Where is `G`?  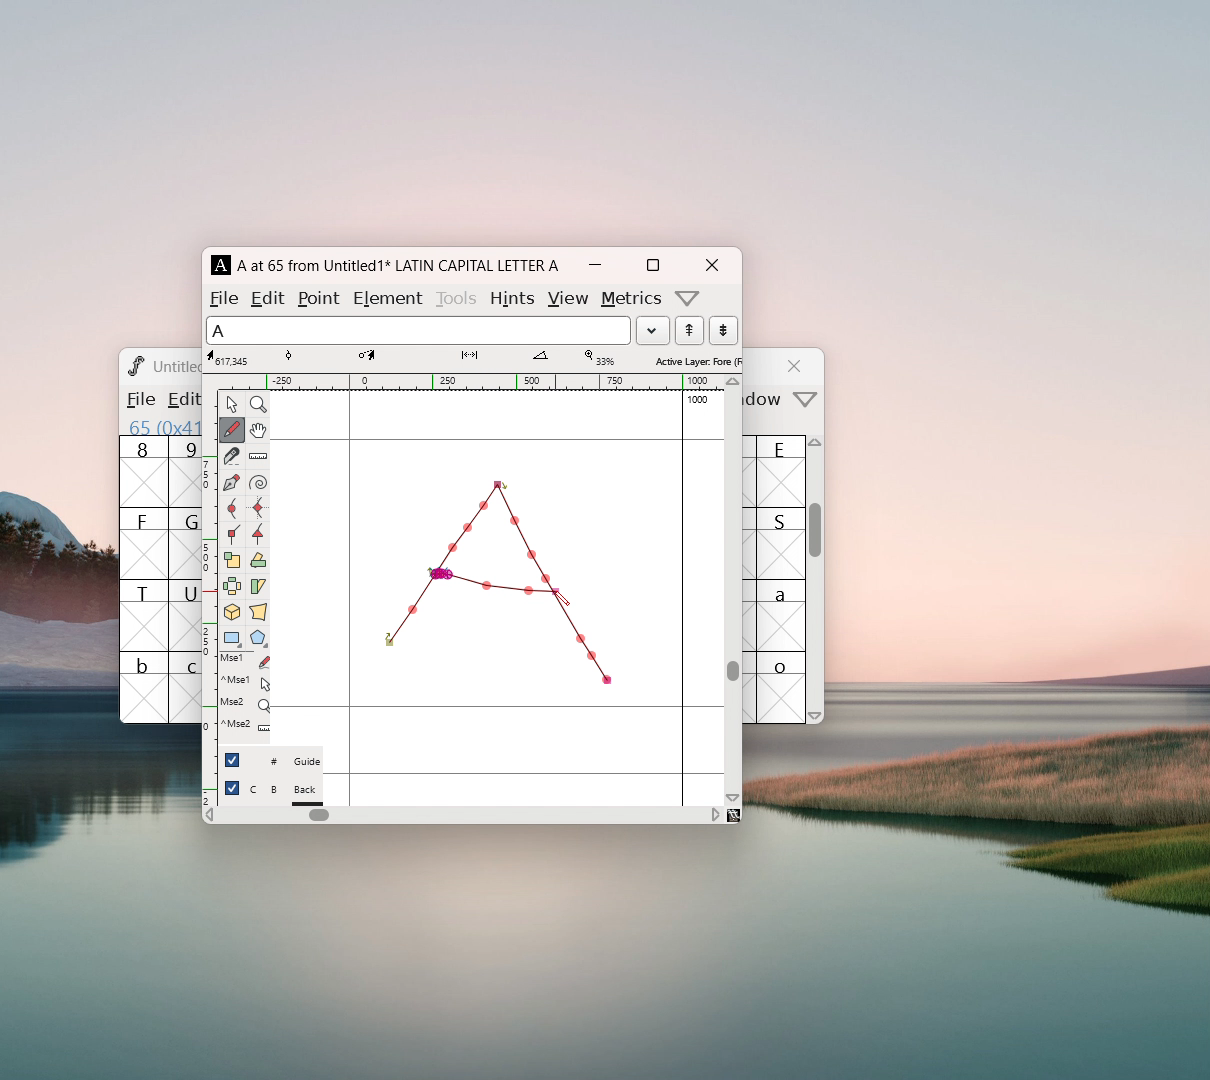
G is located at coordinates (184, 543).